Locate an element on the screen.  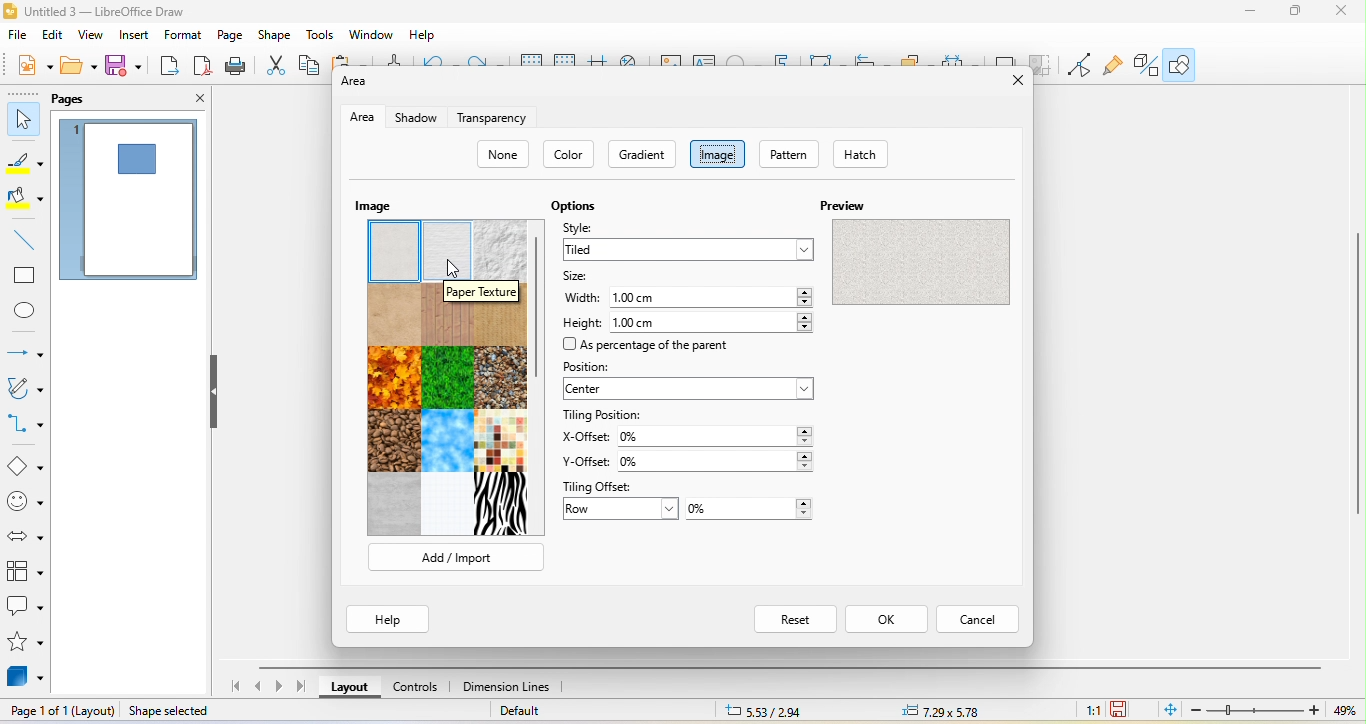
open is located at coordinates (80, 69).